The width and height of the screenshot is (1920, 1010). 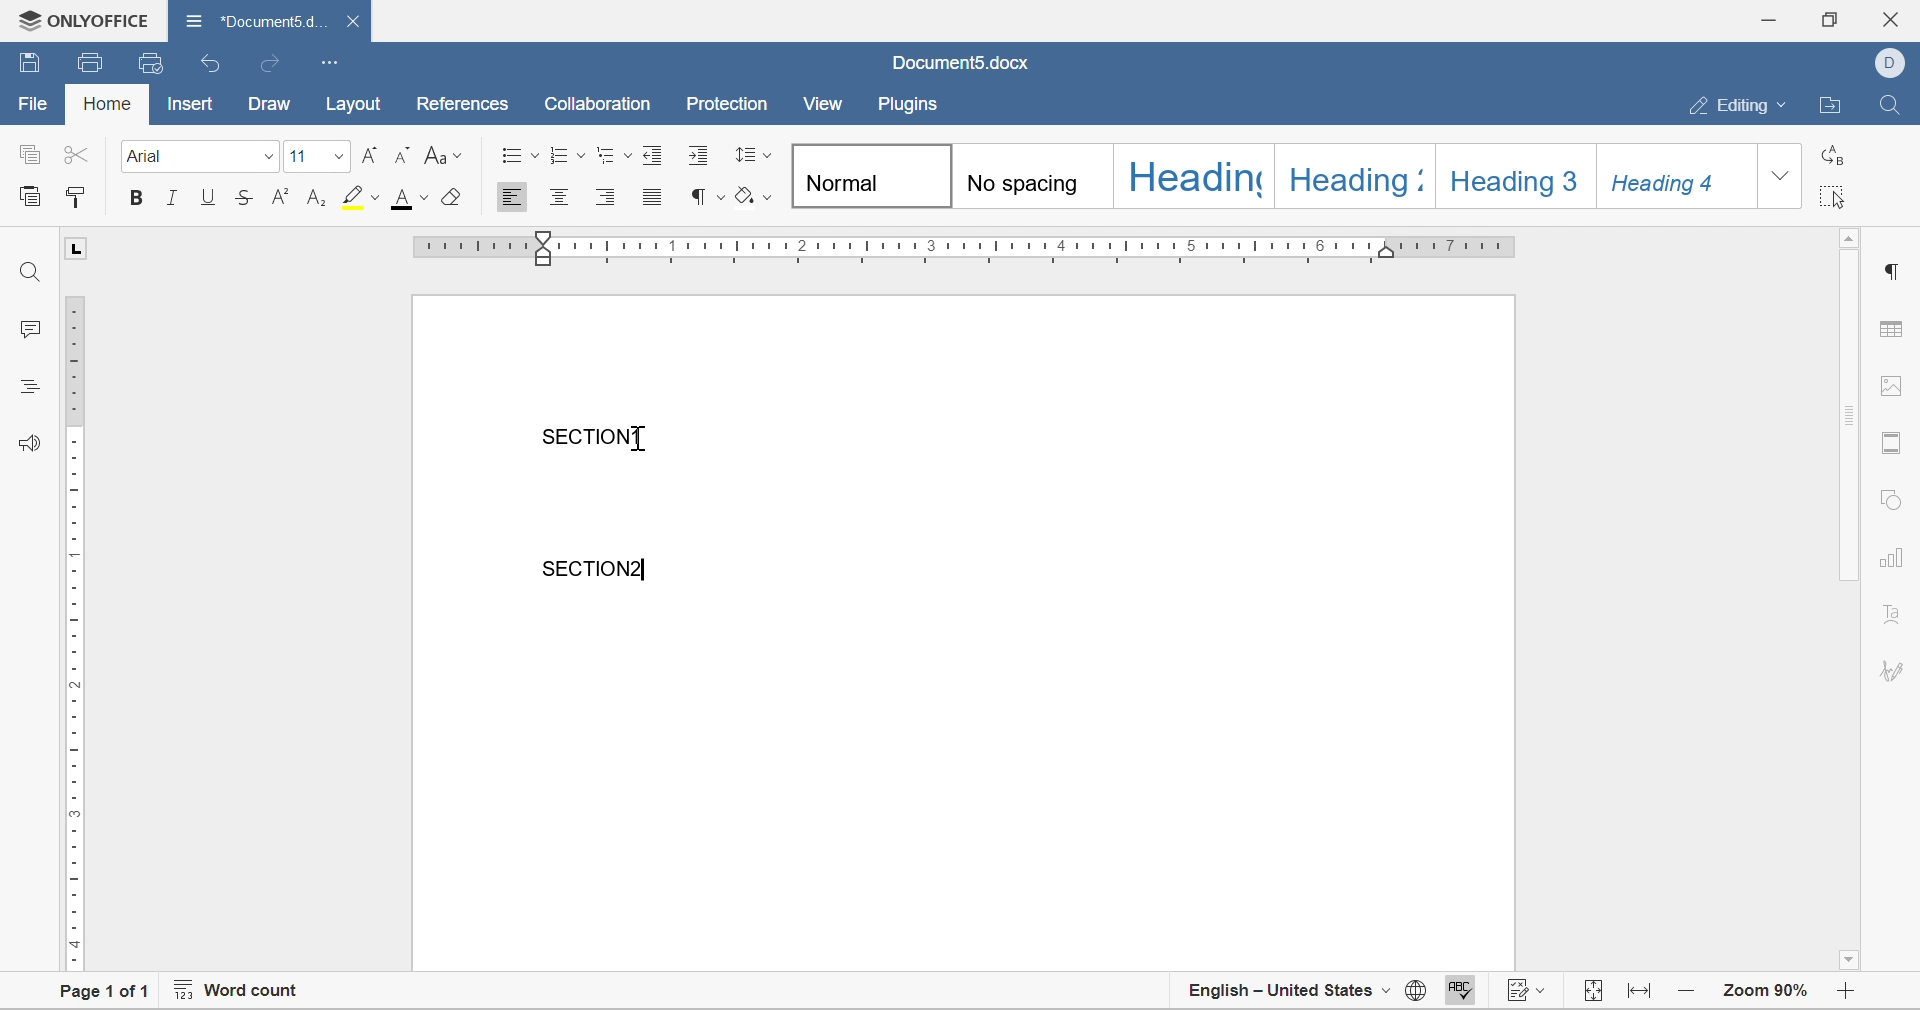 What do you see at coordinates (1271, 174) in the screenshot?
I see `types of headings` at bounding box center [1271, 174].